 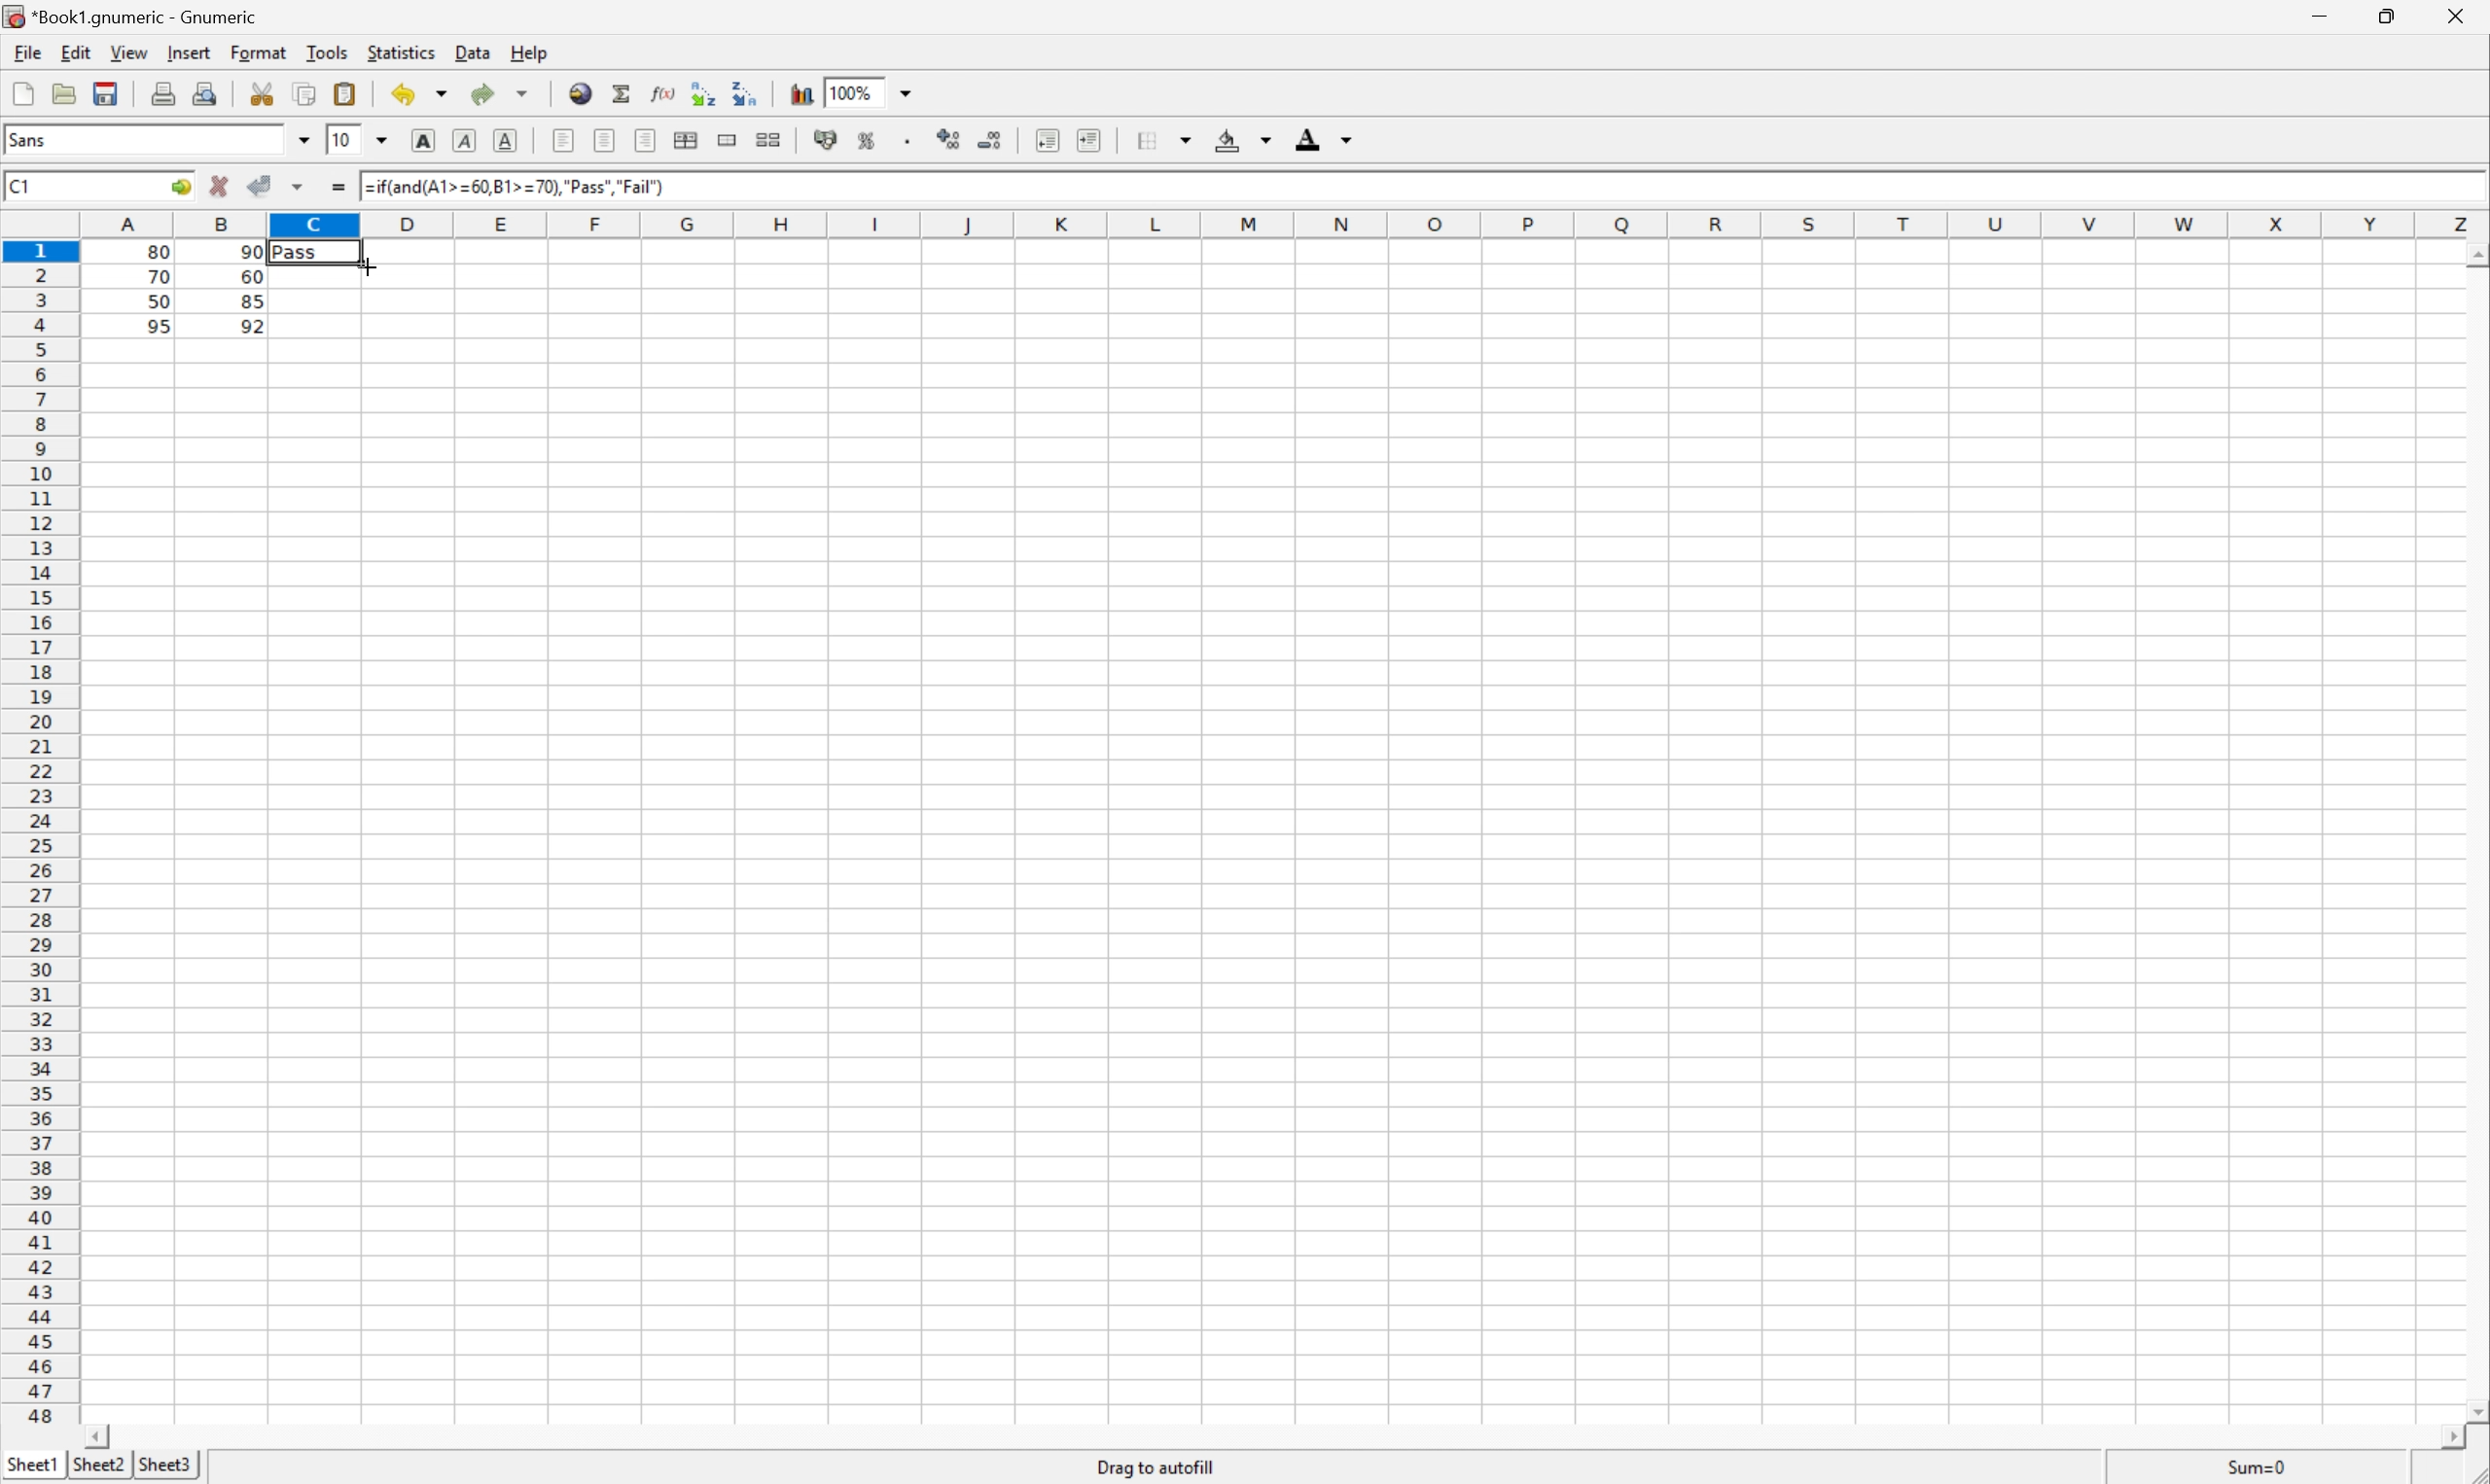 I want to click on Format the selection as accounting, so click(x=825, y=140).